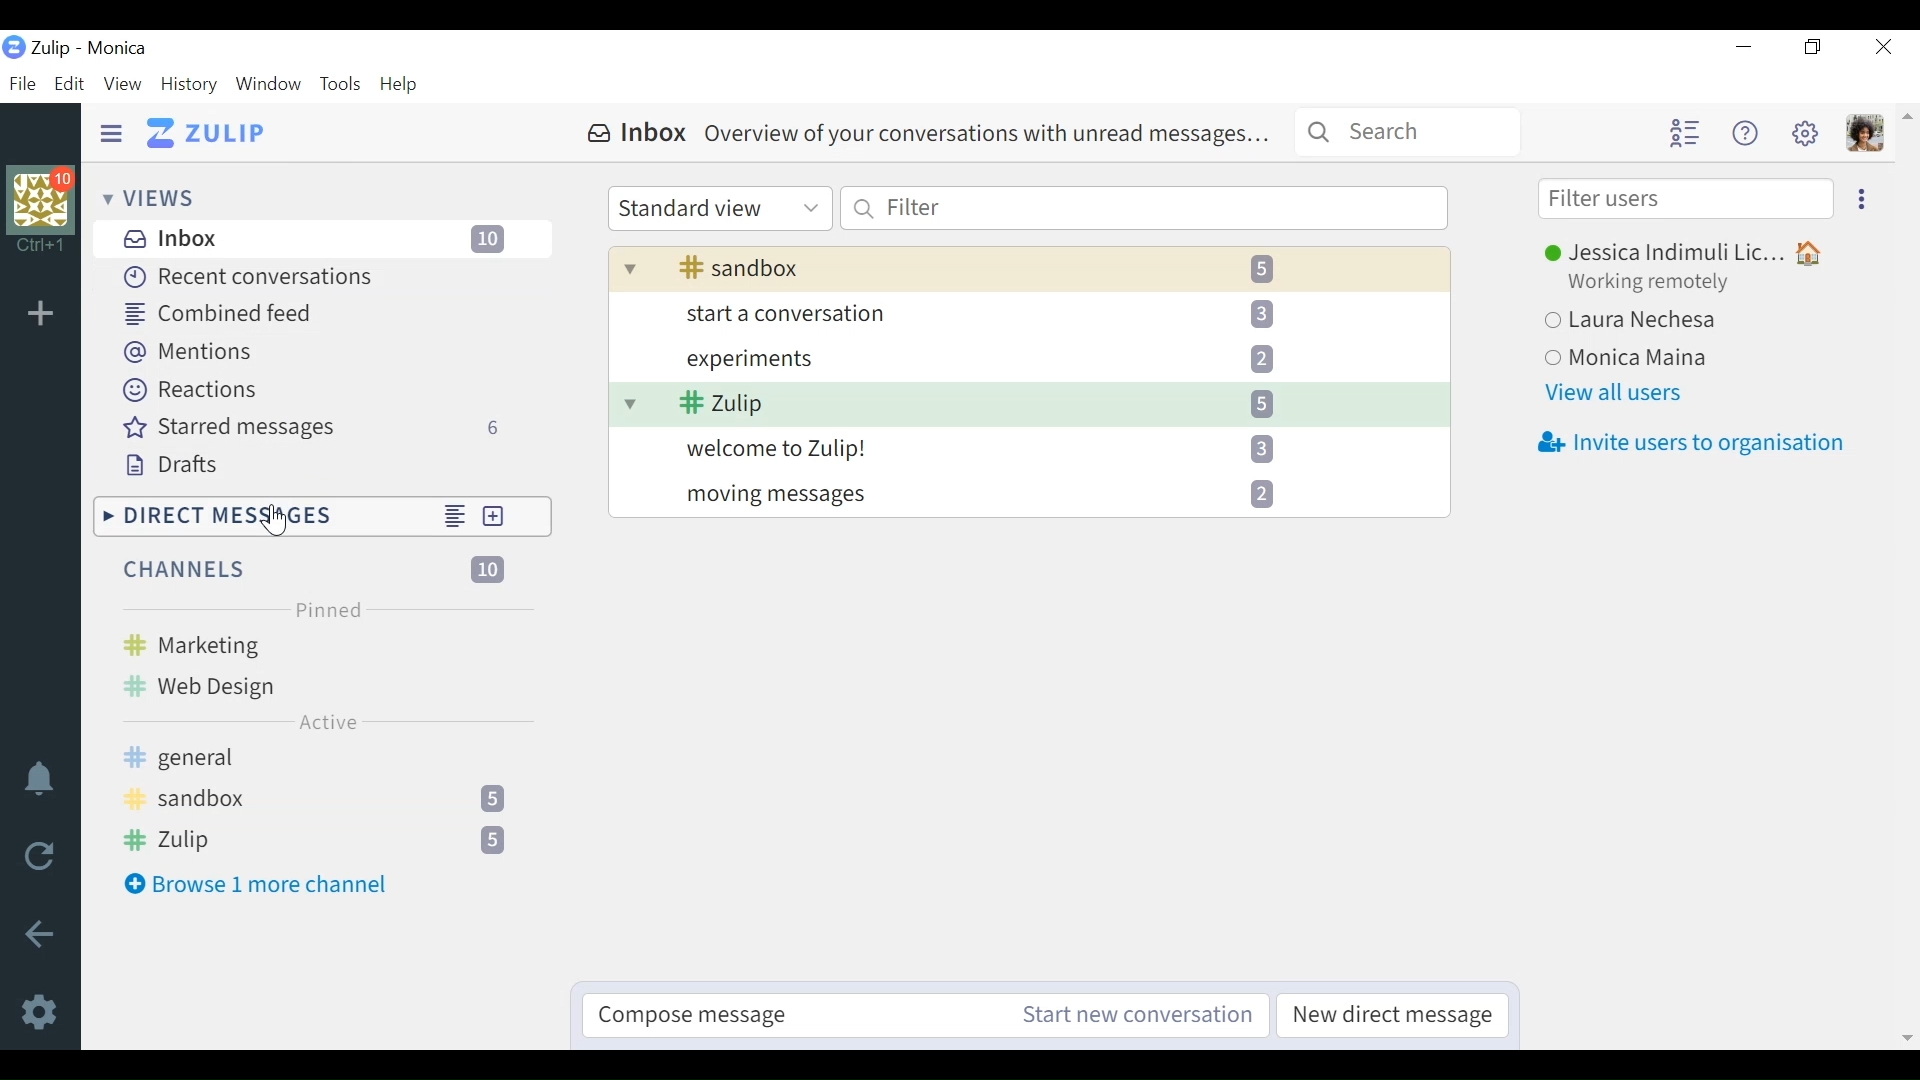  I want to click on Back, so click(40, 932).